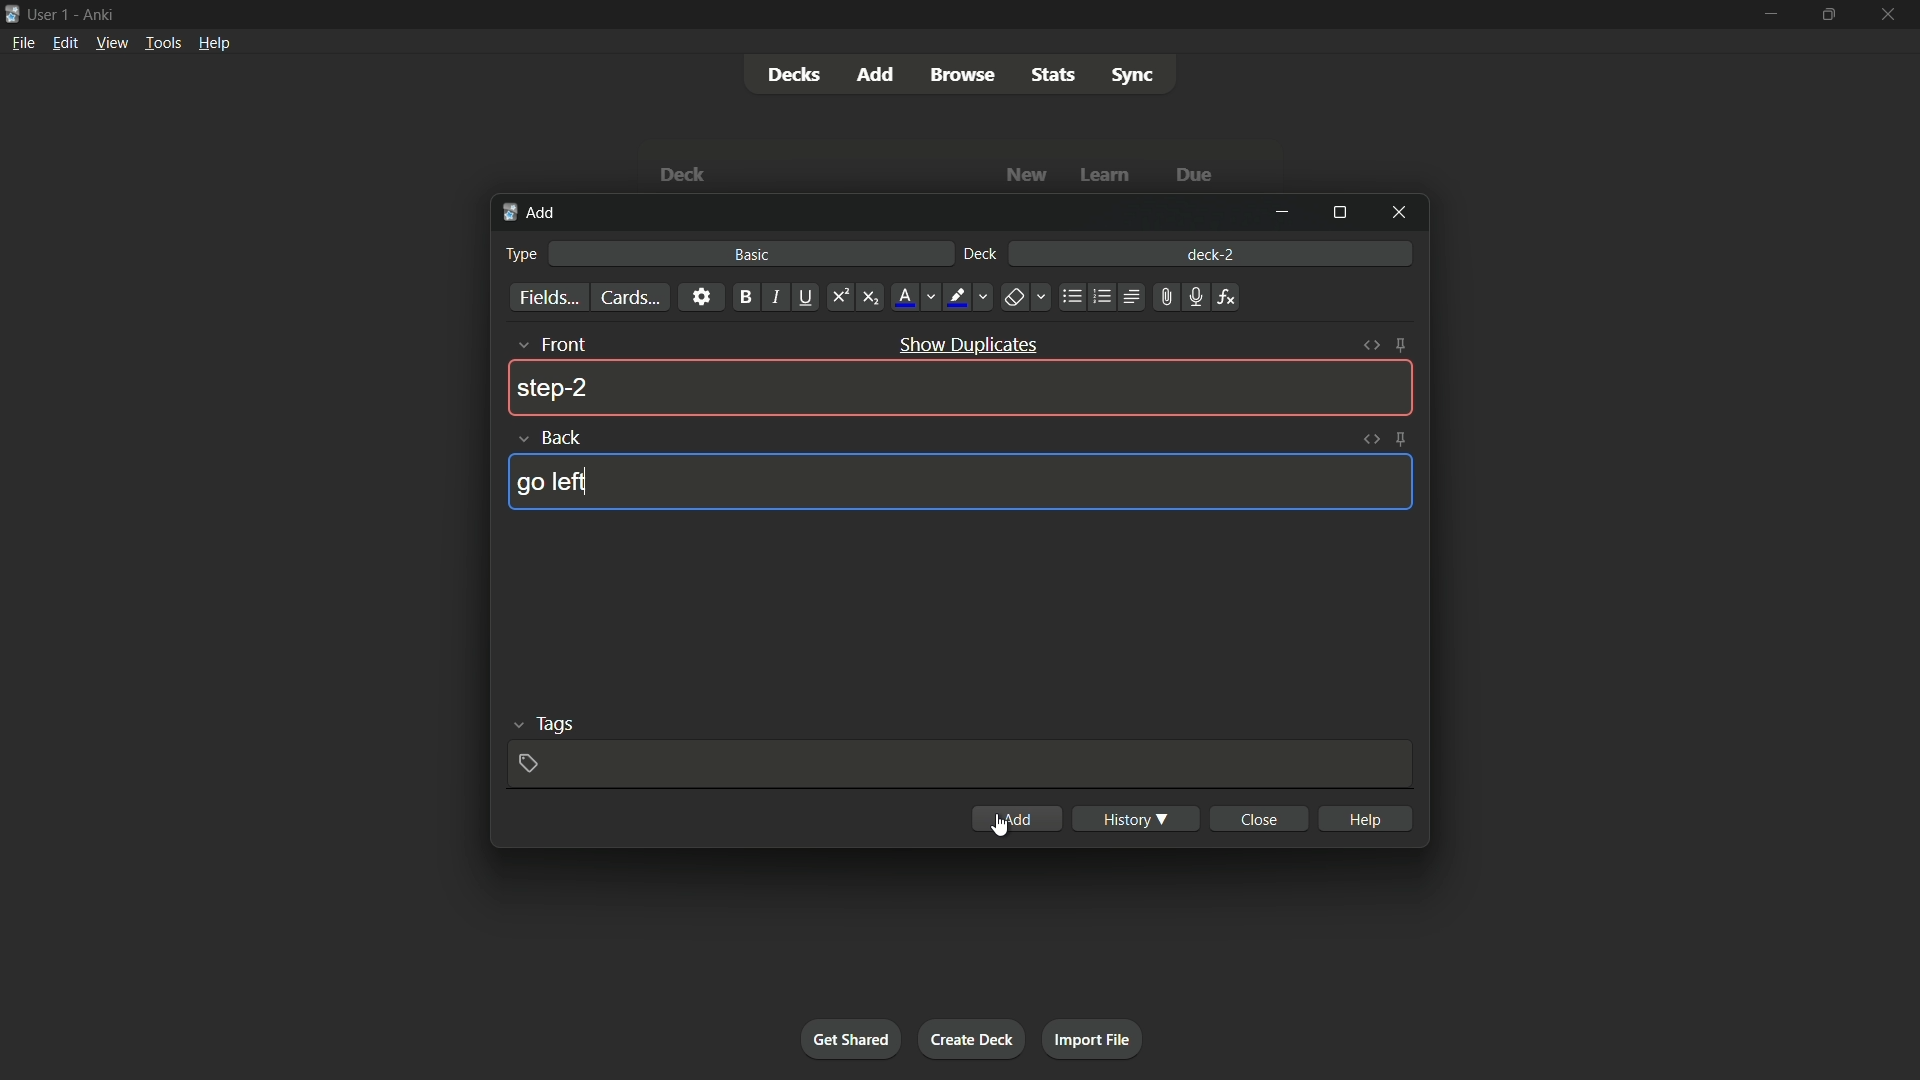  I want to click on underline, so click(807, 298).